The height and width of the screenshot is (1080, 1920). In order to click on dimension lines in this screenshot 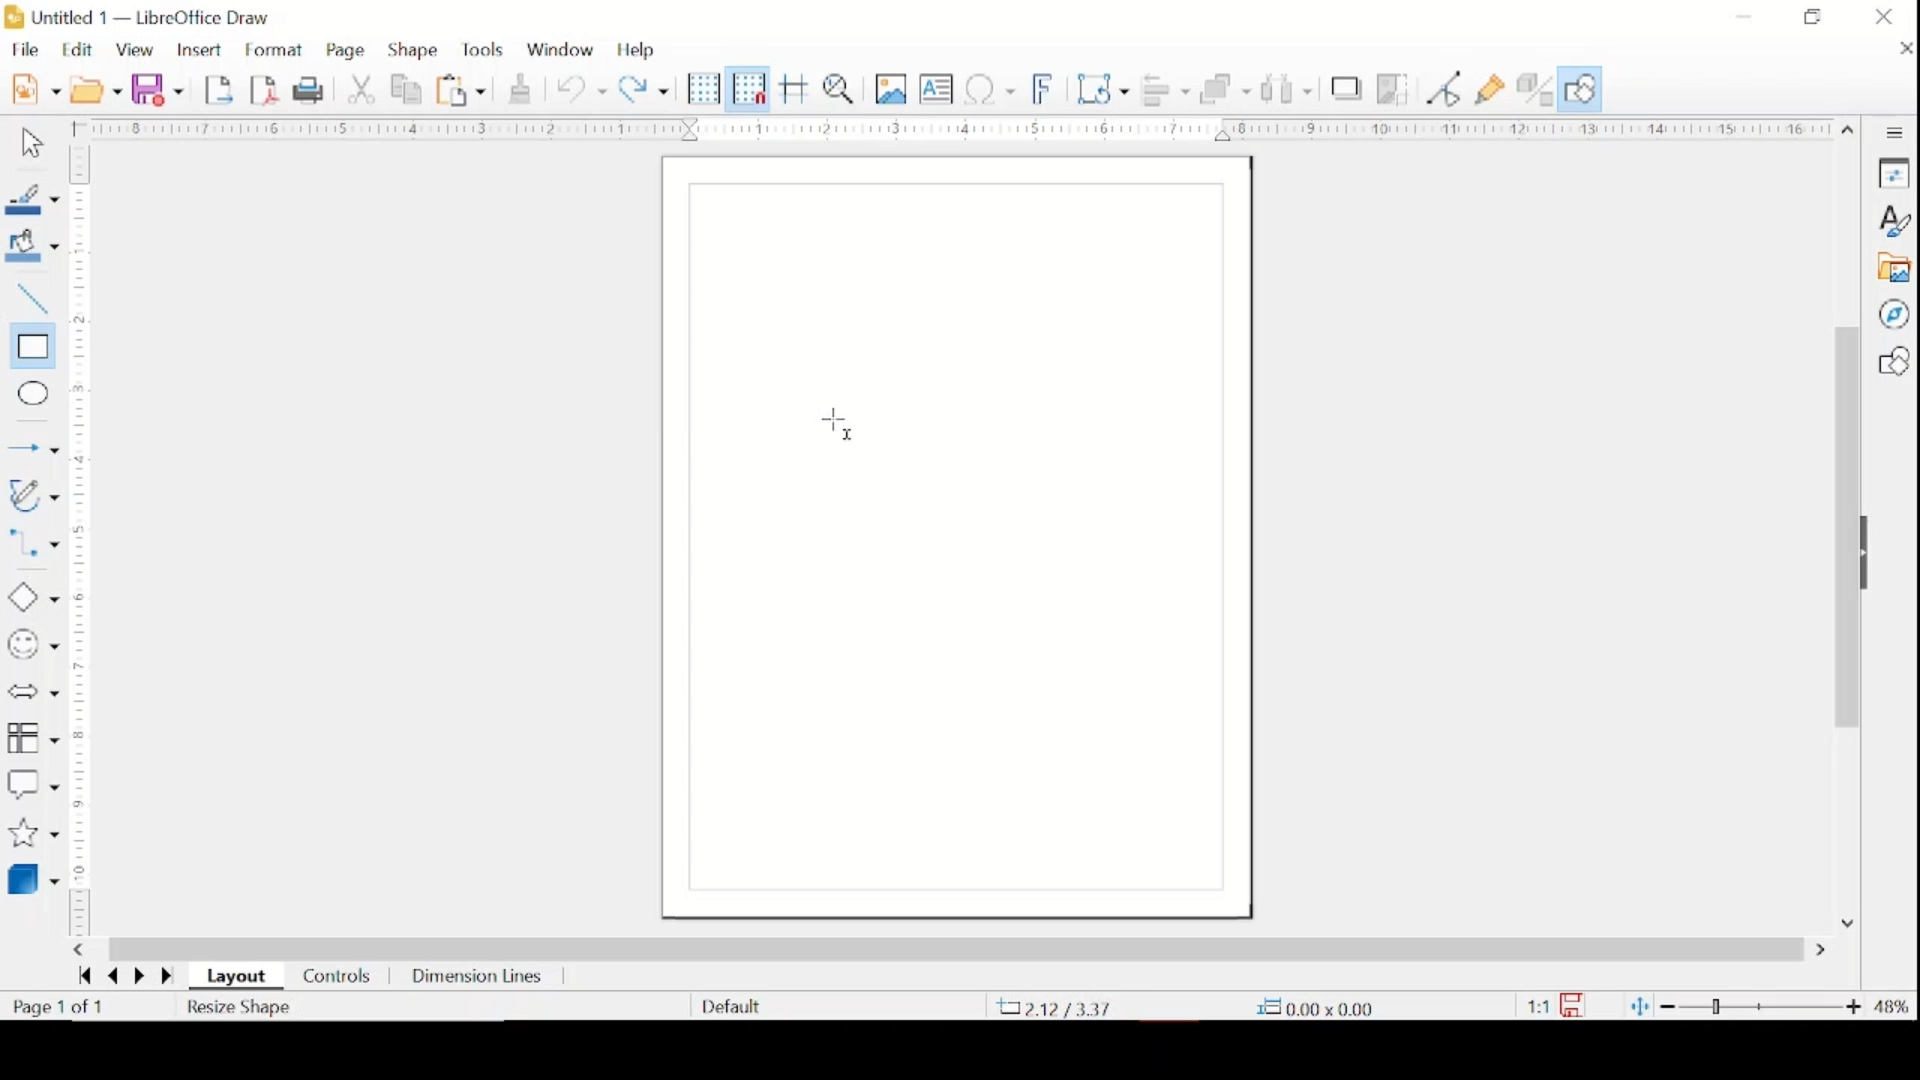, I will do `click(479, 979)`.